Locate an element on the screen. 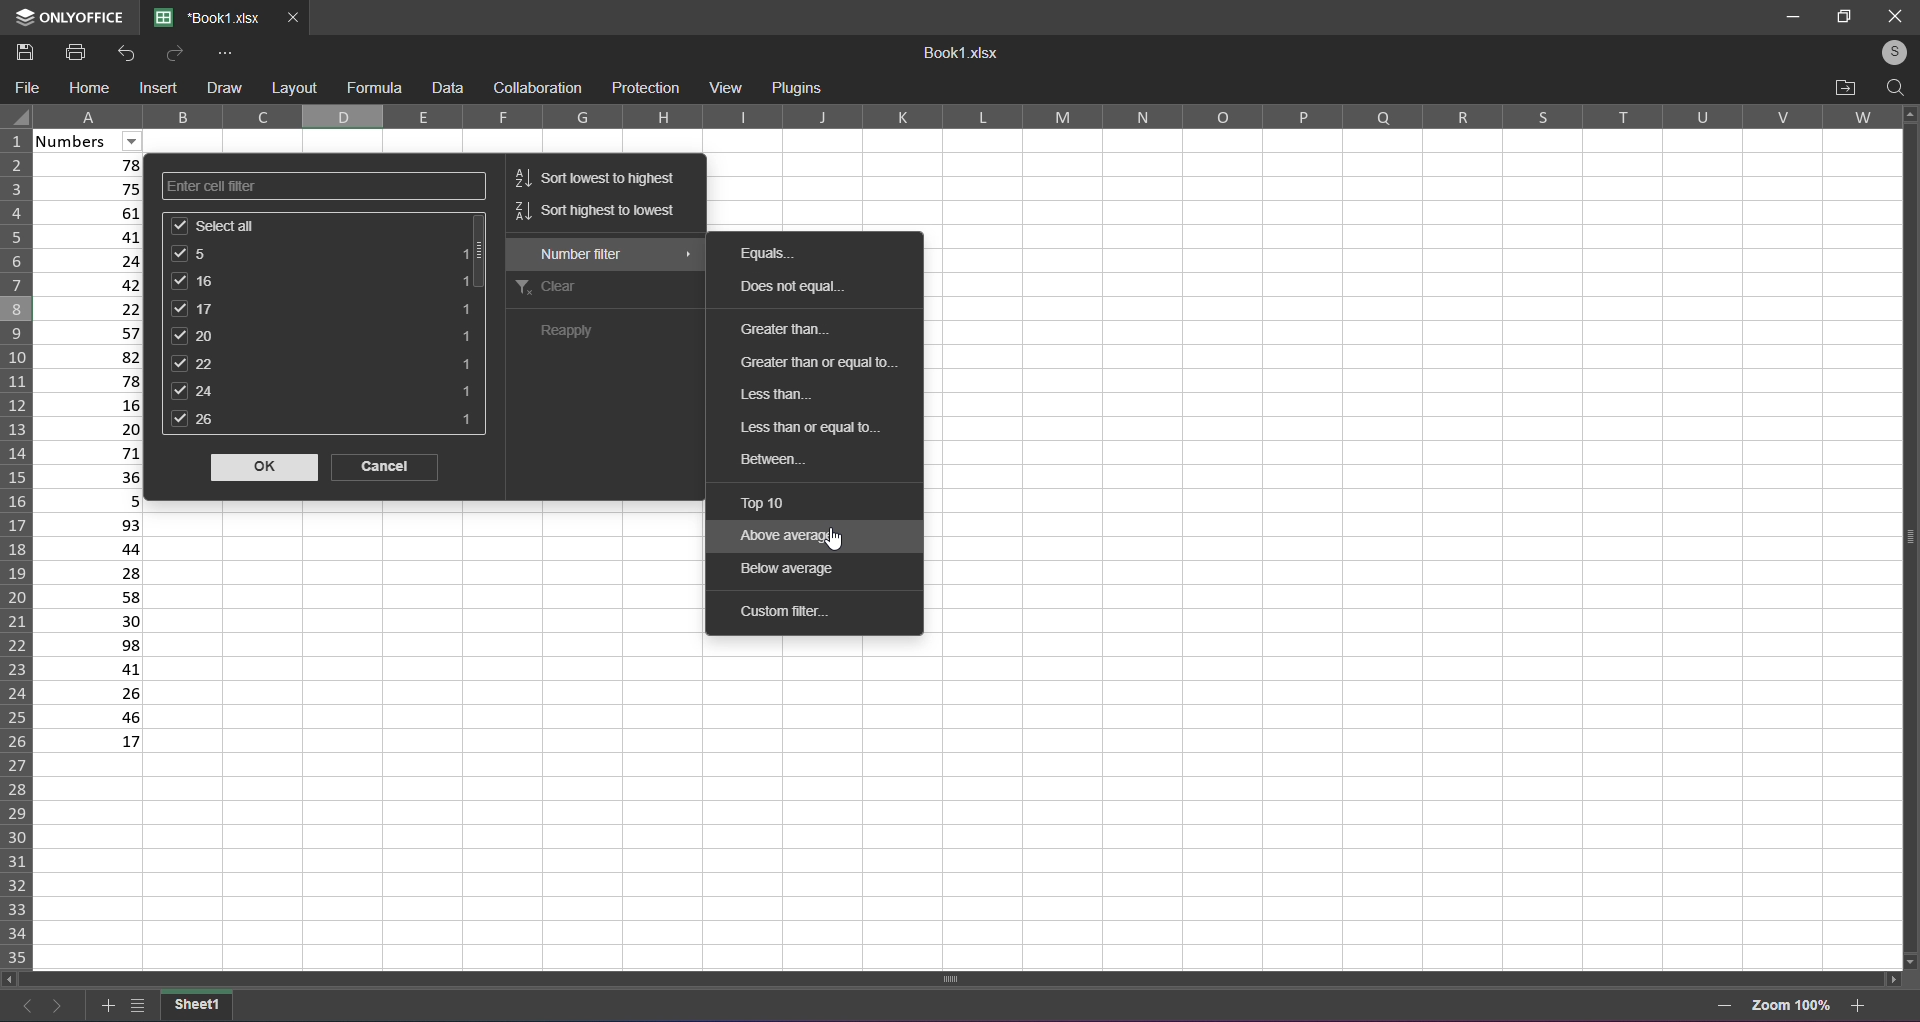 This screenshot has height=1022, width=1920. 82 is located at coordinates (94, 356).